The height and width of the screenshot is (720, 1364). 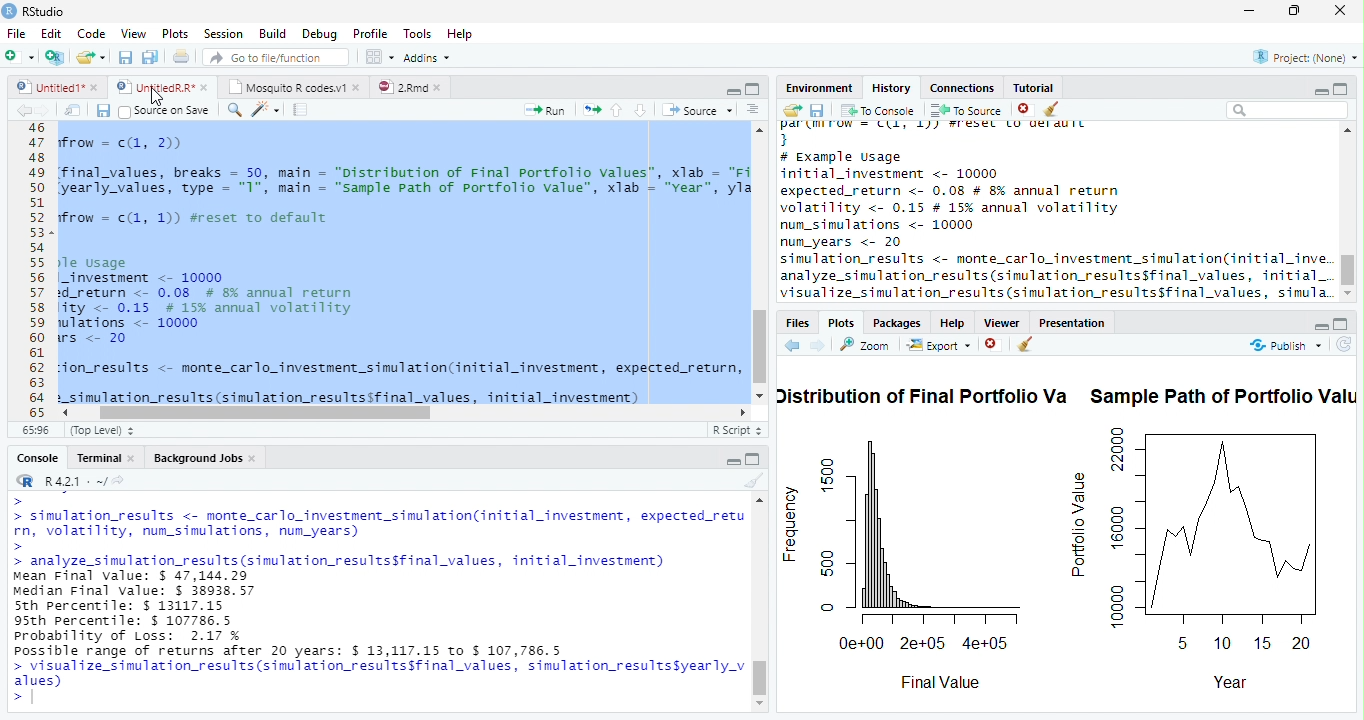 What do you see at coordinates (1342, 87) in the screenshot?
I see `Full Height` at bounding box center [1342, 87].